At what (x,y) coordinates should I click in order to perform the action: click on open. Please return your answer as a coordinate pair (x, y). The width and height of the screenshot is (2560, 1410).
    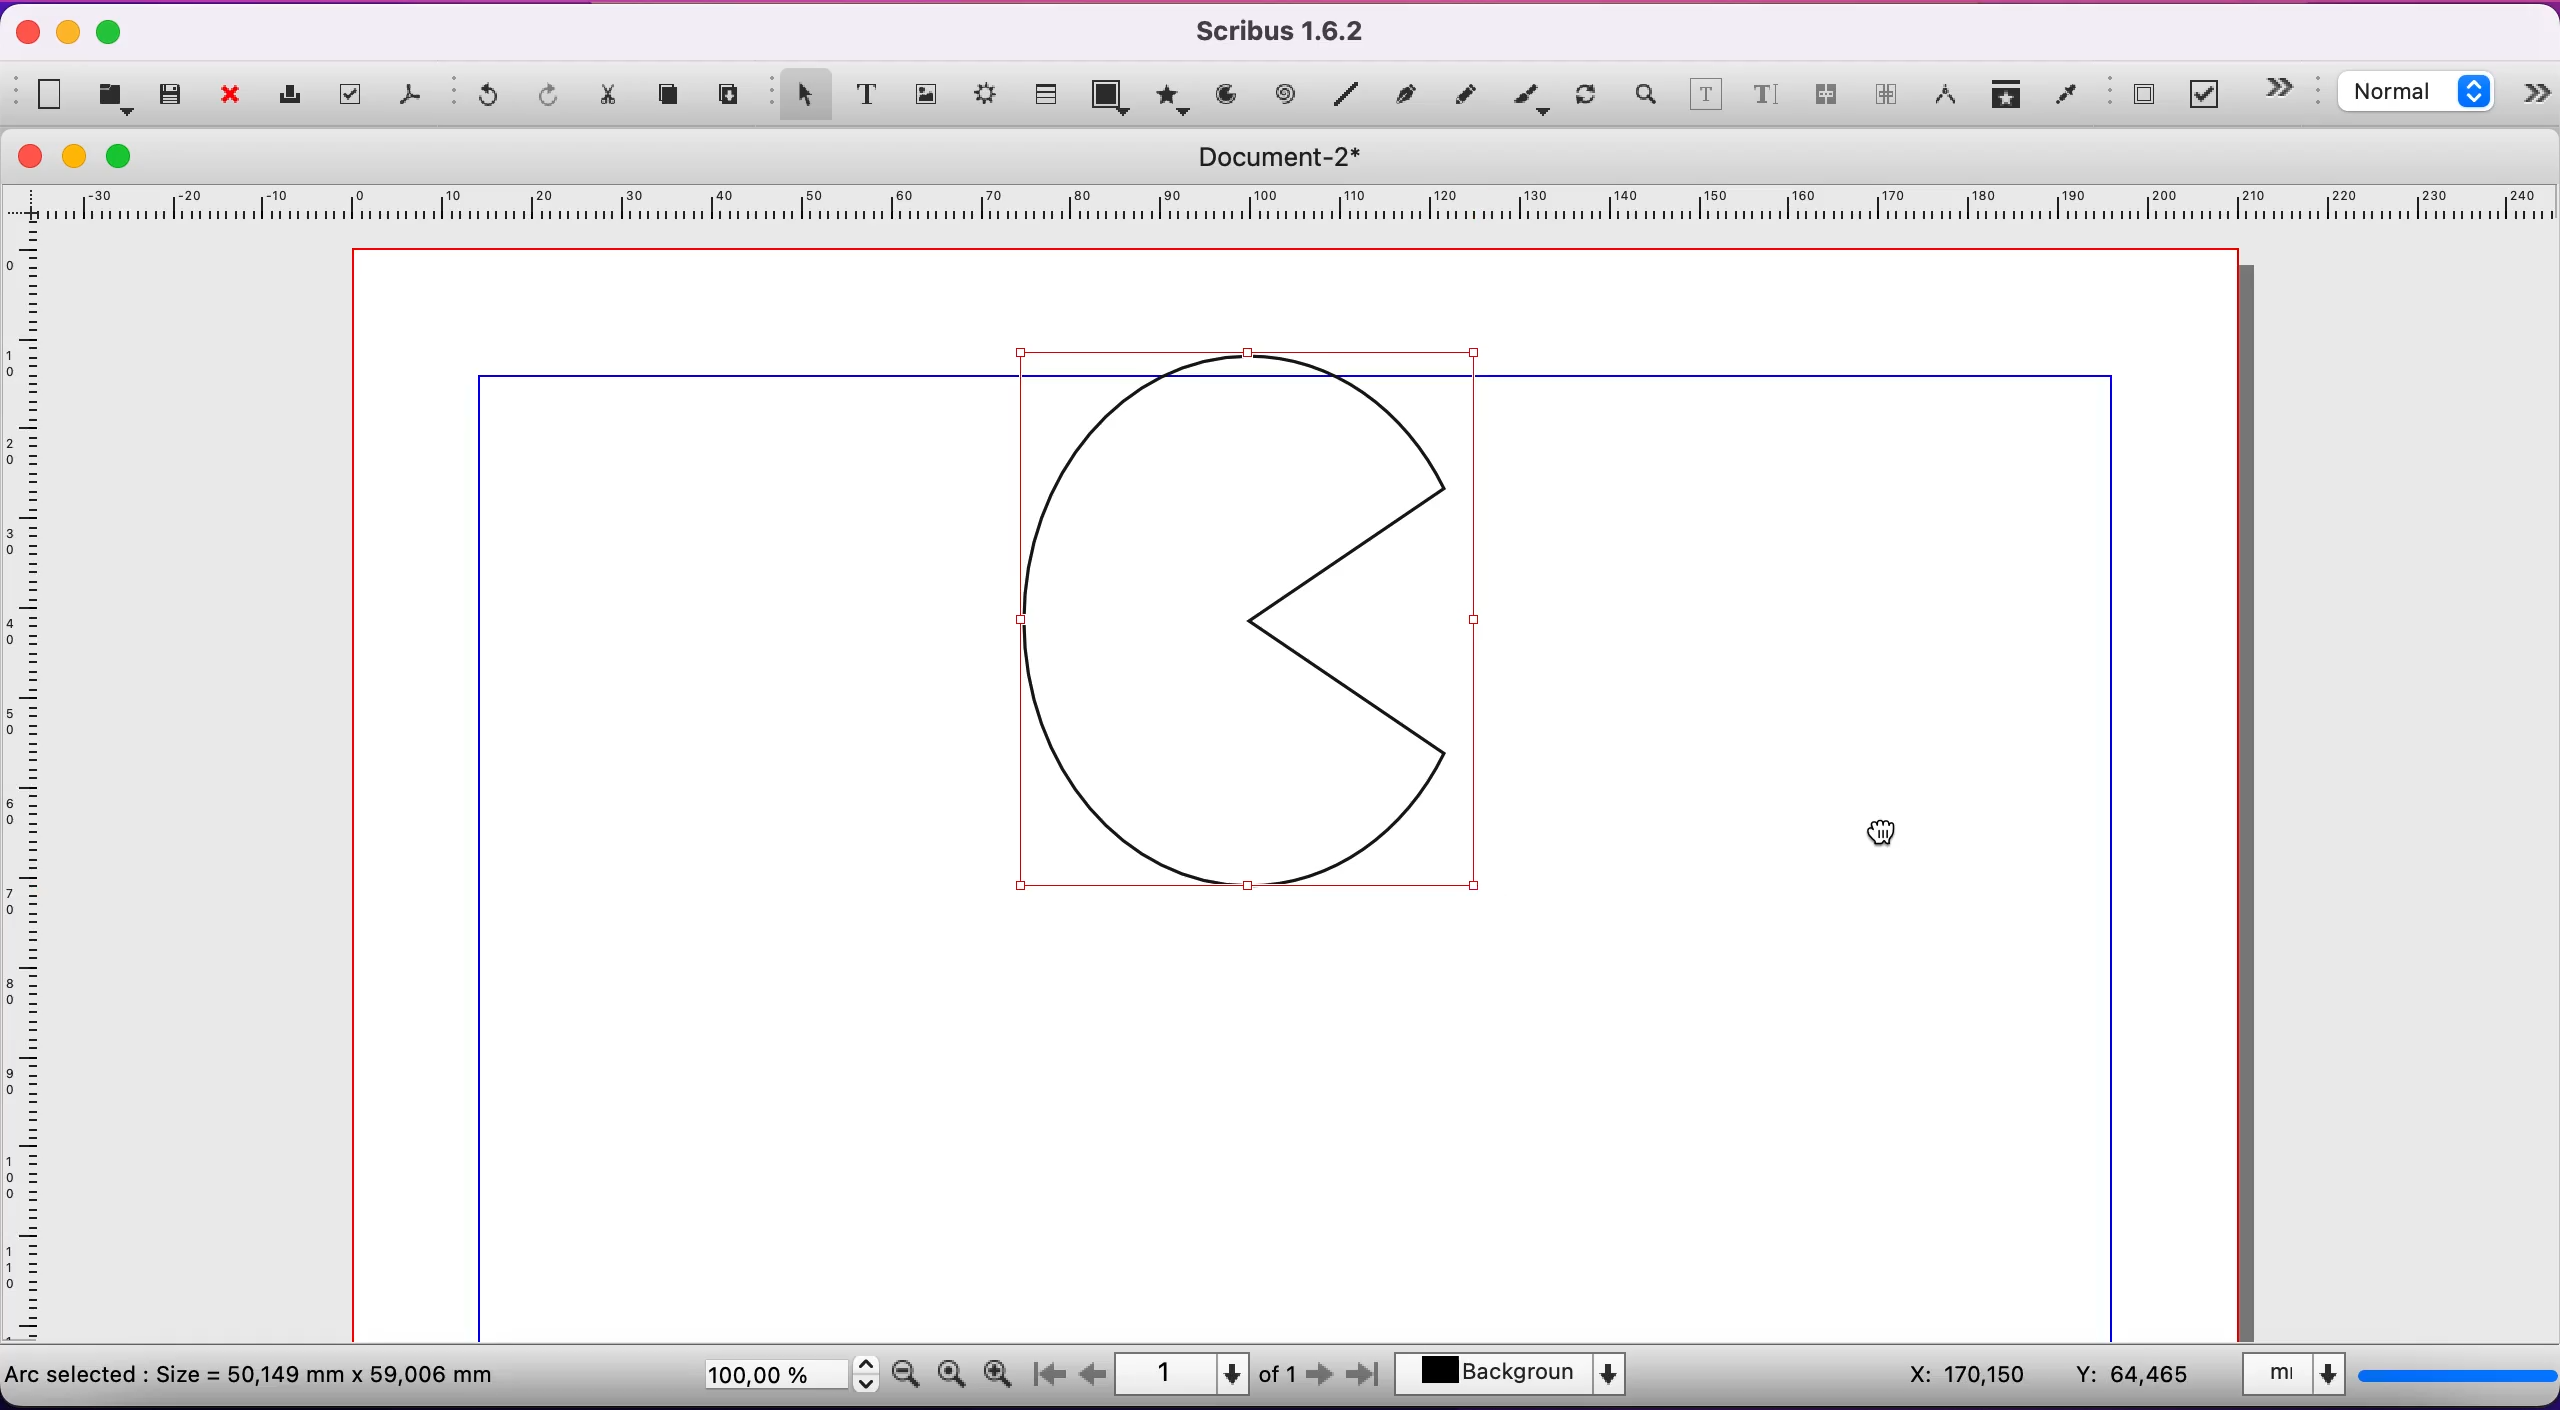
    Looking at the image, I should click on (118, 96).